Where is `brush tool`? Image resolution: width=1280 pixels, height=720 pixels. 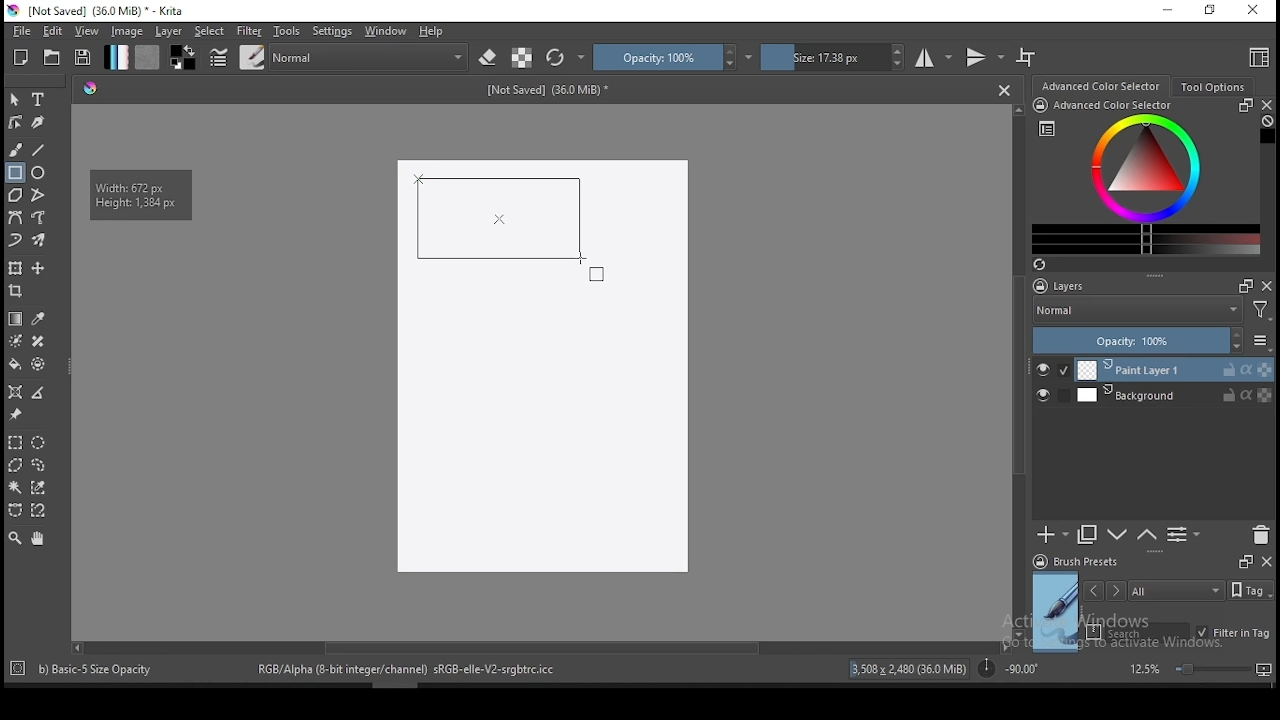 brush tool is located at coordinates (17, 149).